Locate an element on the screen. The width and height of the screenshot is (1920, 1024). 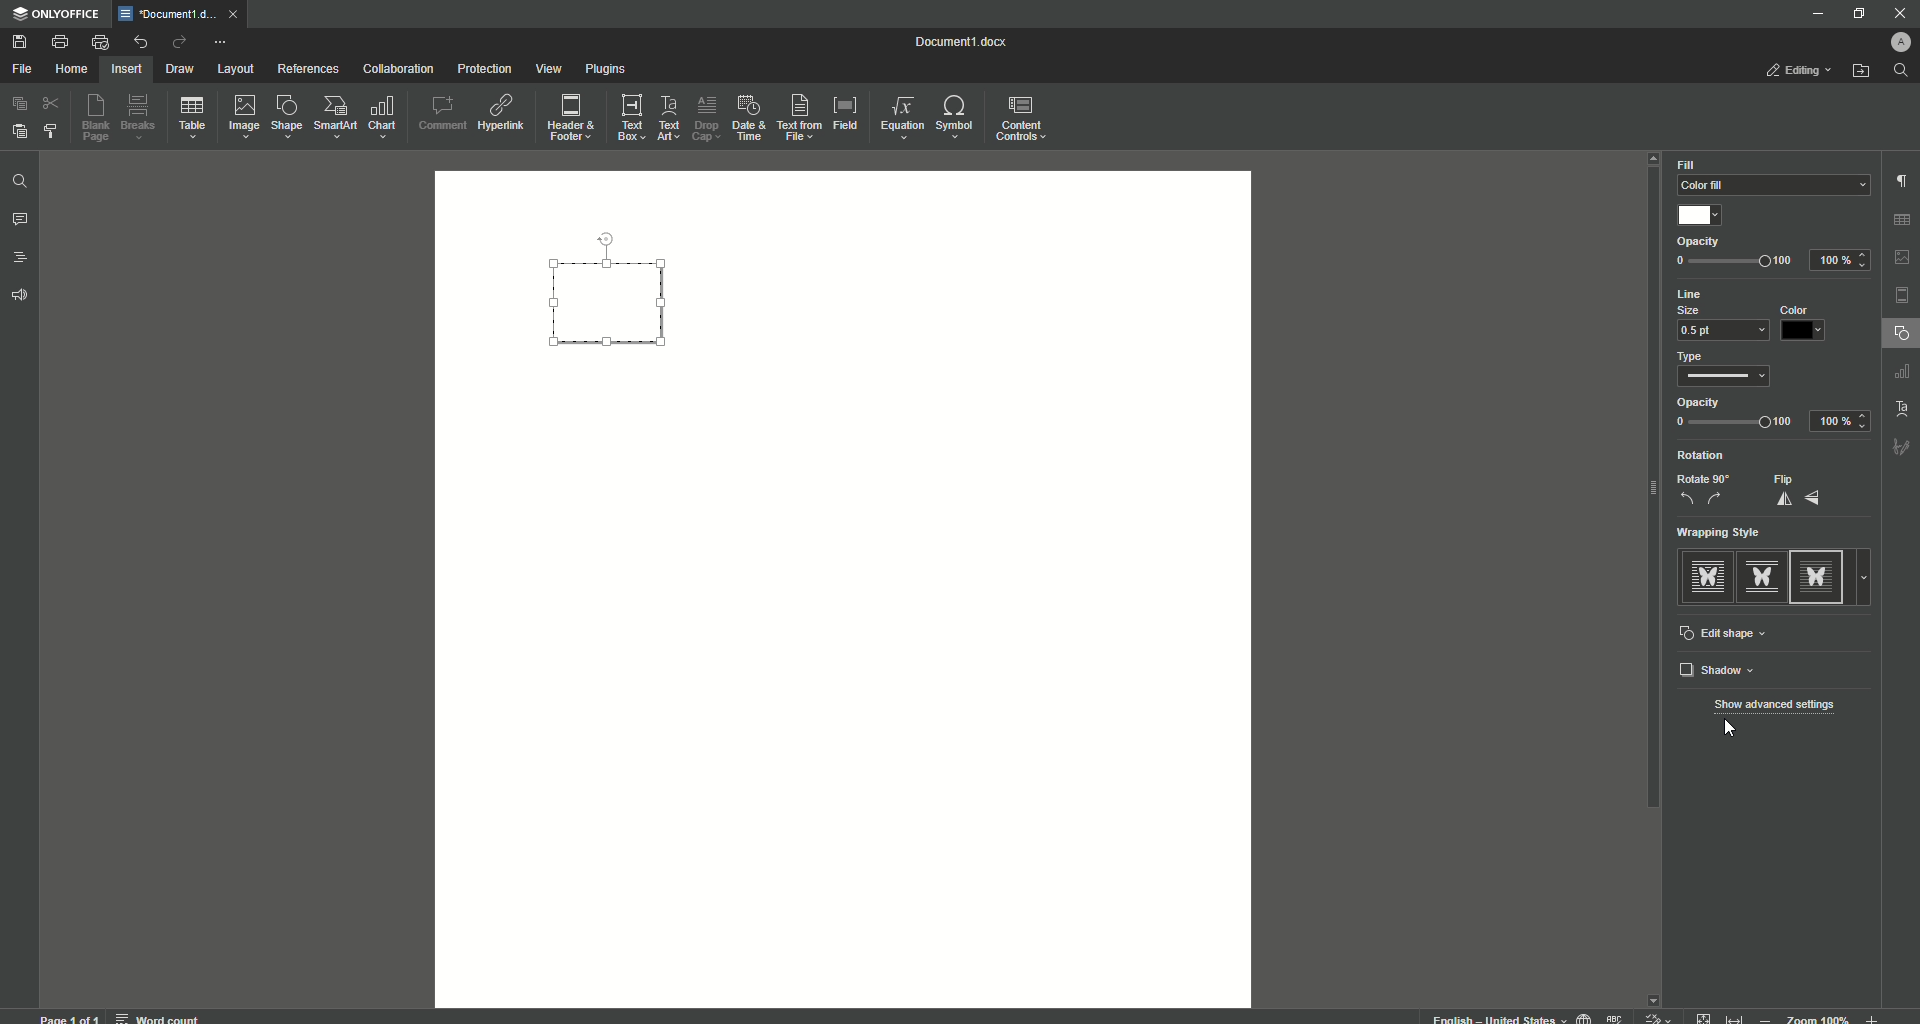
Search is located at coordinates (1901, 71).